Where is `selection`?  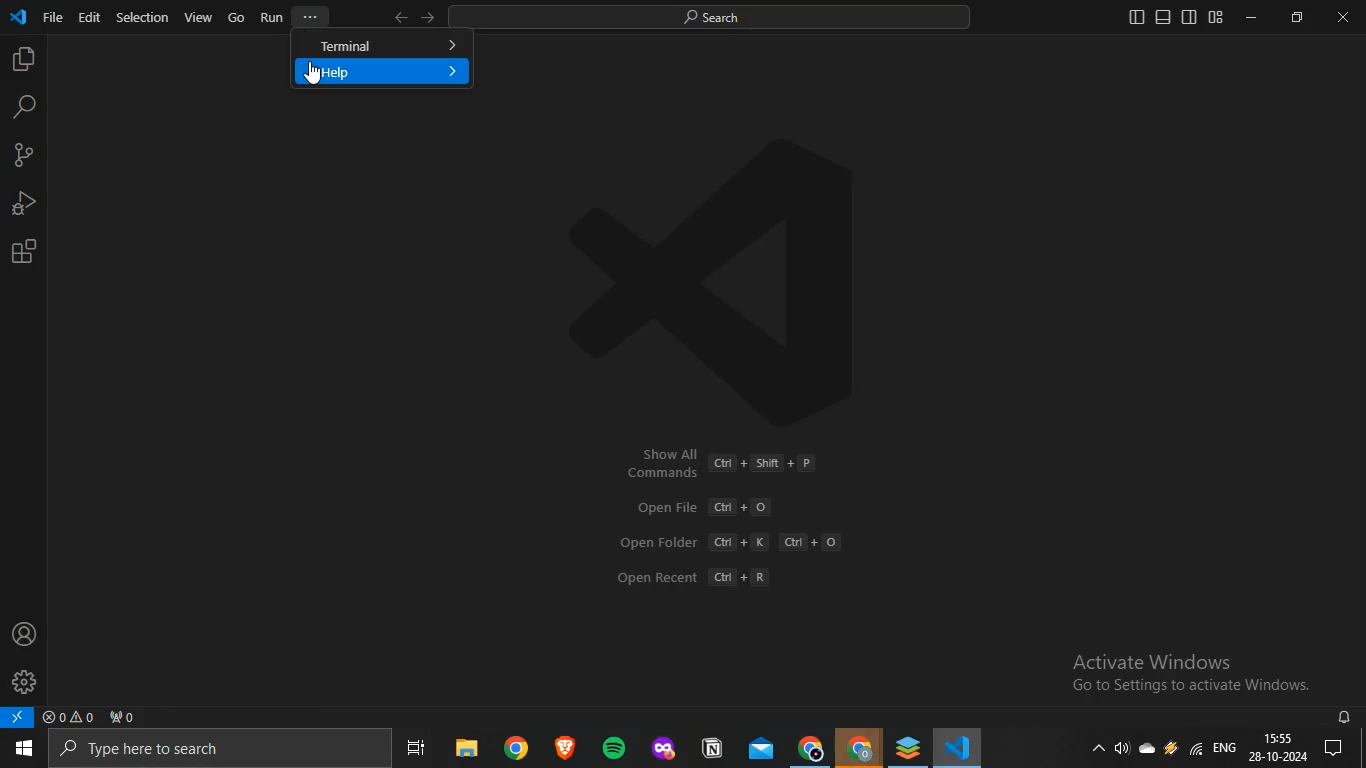 selection is located at coordinates (143, 18).